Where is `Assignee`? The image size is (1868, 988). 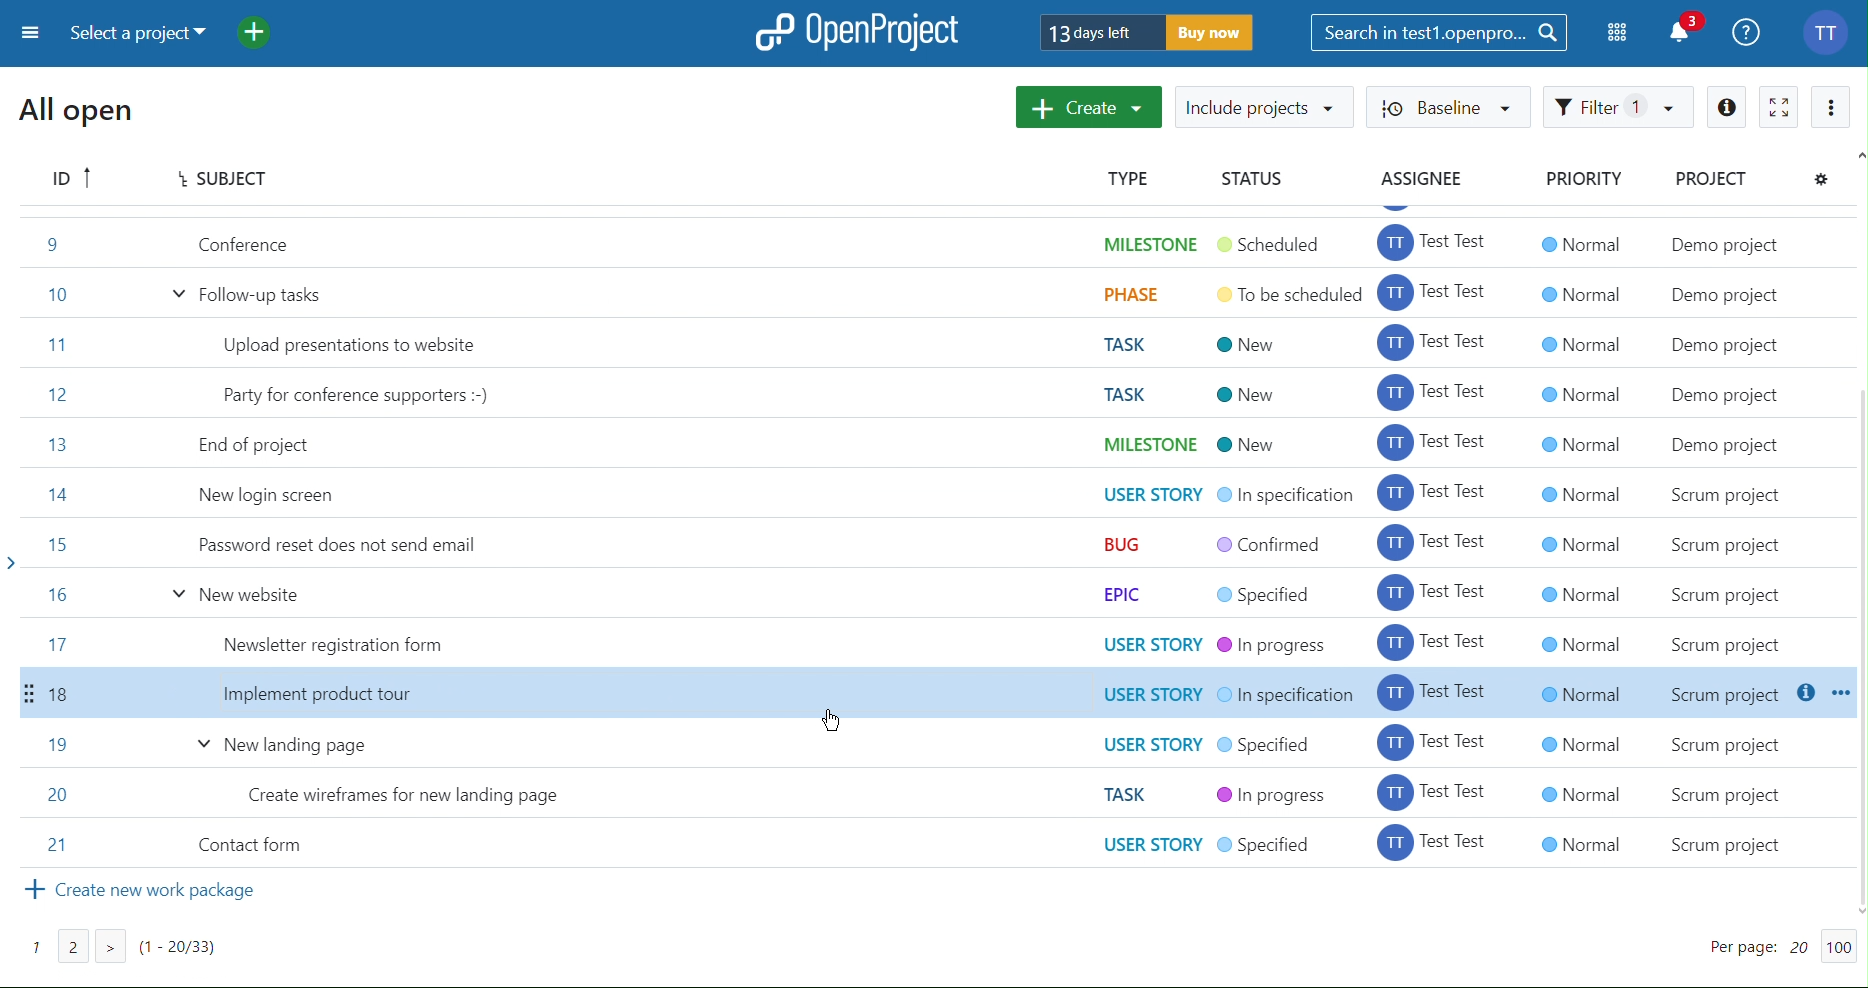
Assignee is located at coordinates (1424, 179).